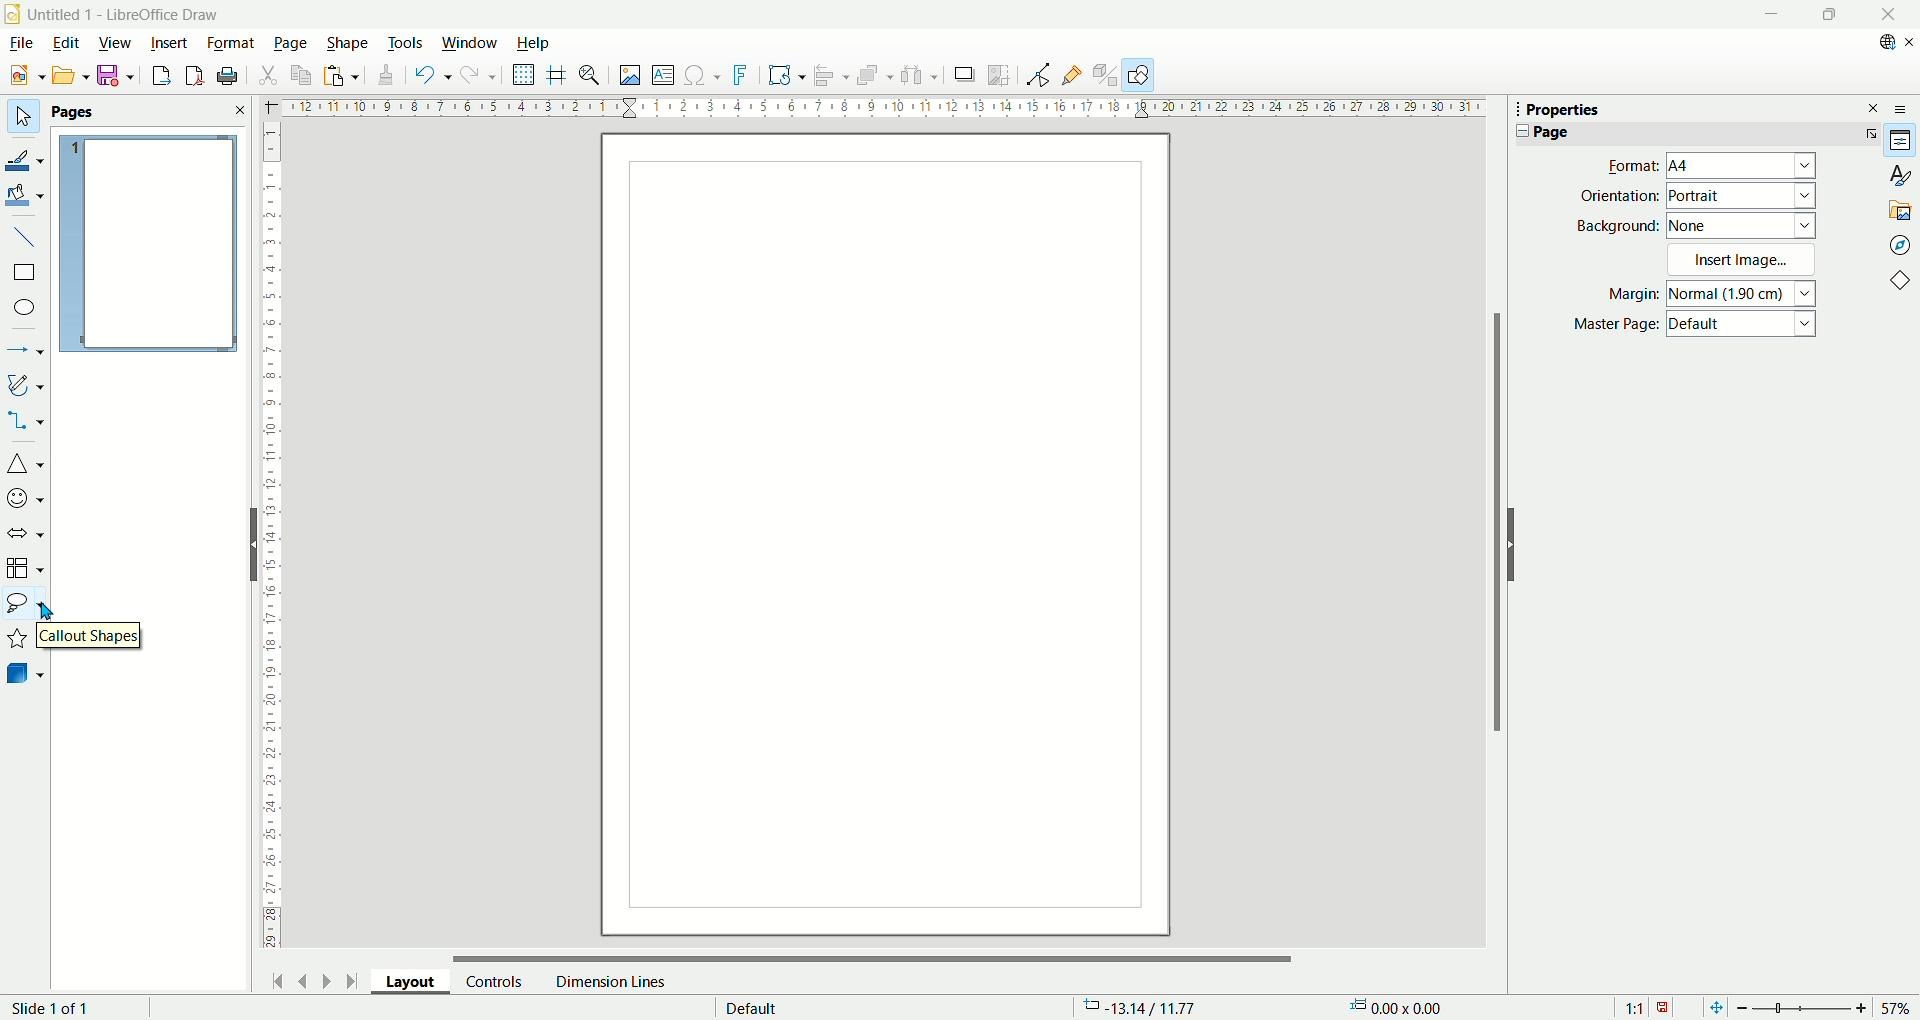 The width and height of the screenshot is (1920, 1020). What do you see at coordinates (272, 535) in the screenshot?
I see `Vetical ruler` at bounding box center [272, 535].